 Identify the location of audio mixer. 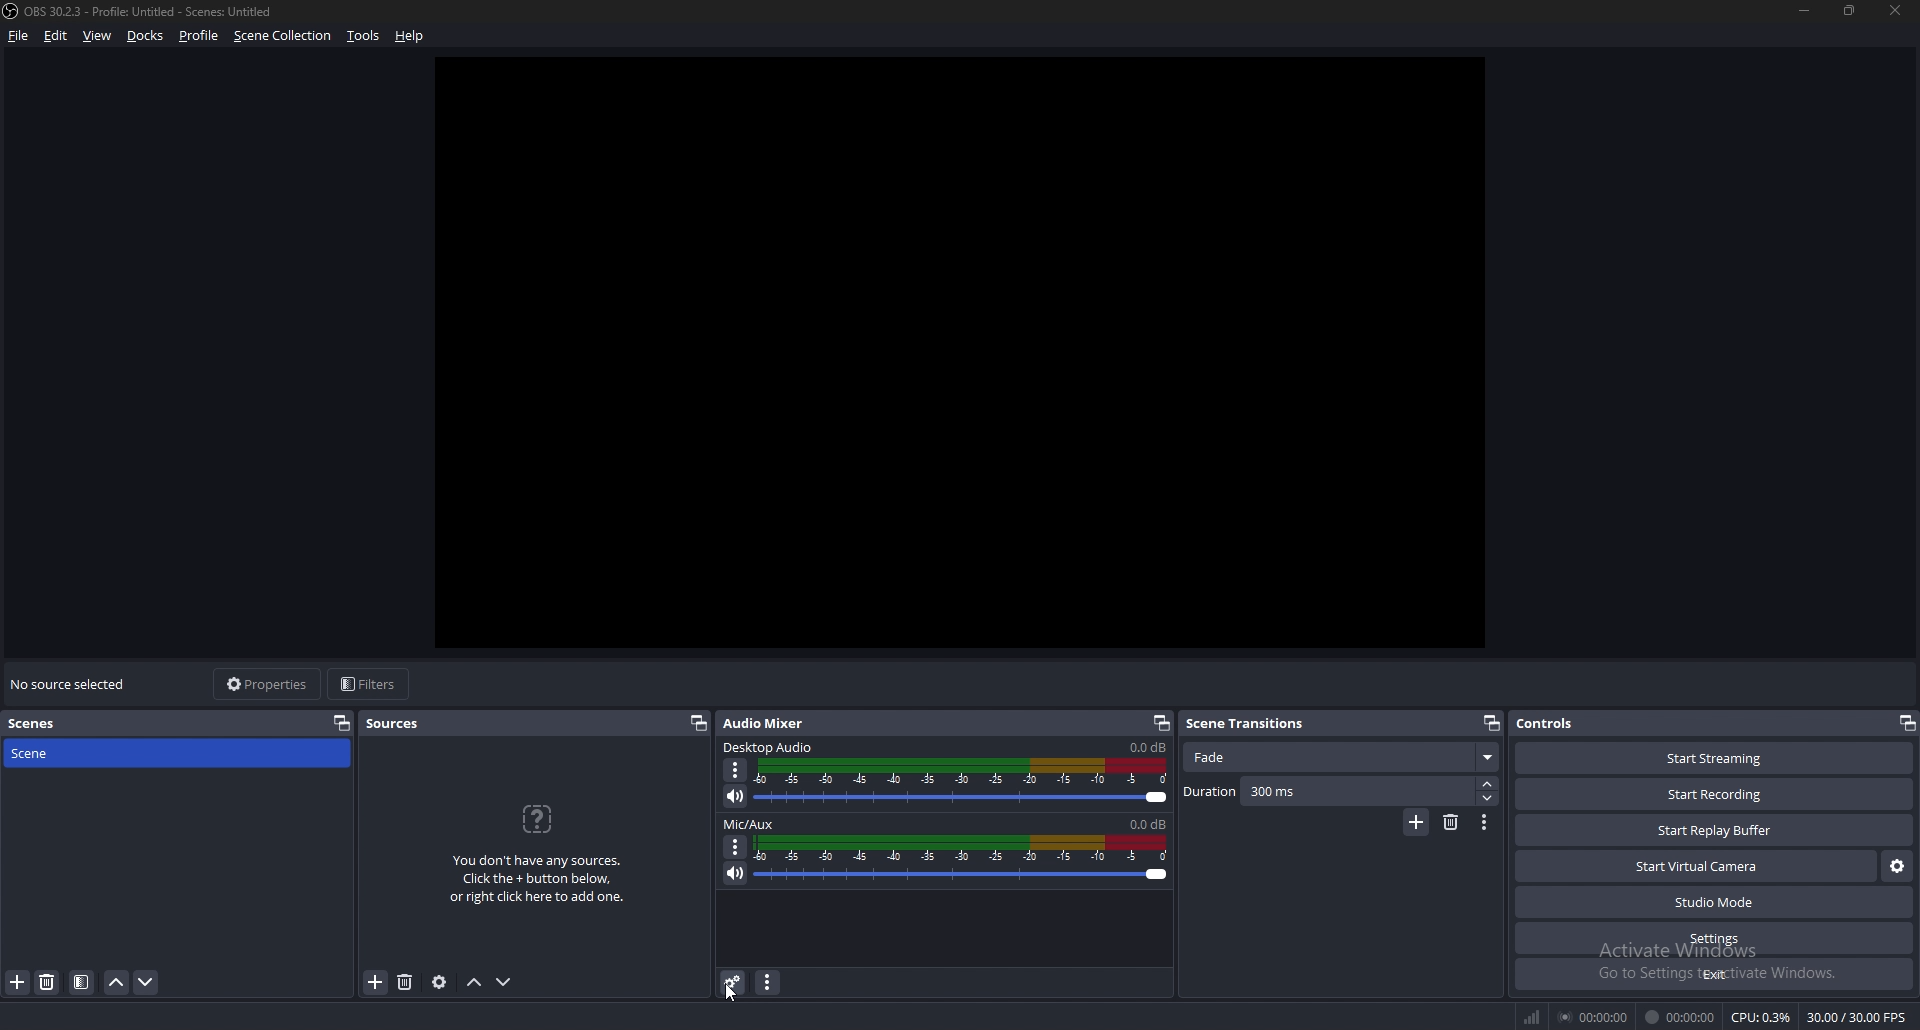
(771, 724).